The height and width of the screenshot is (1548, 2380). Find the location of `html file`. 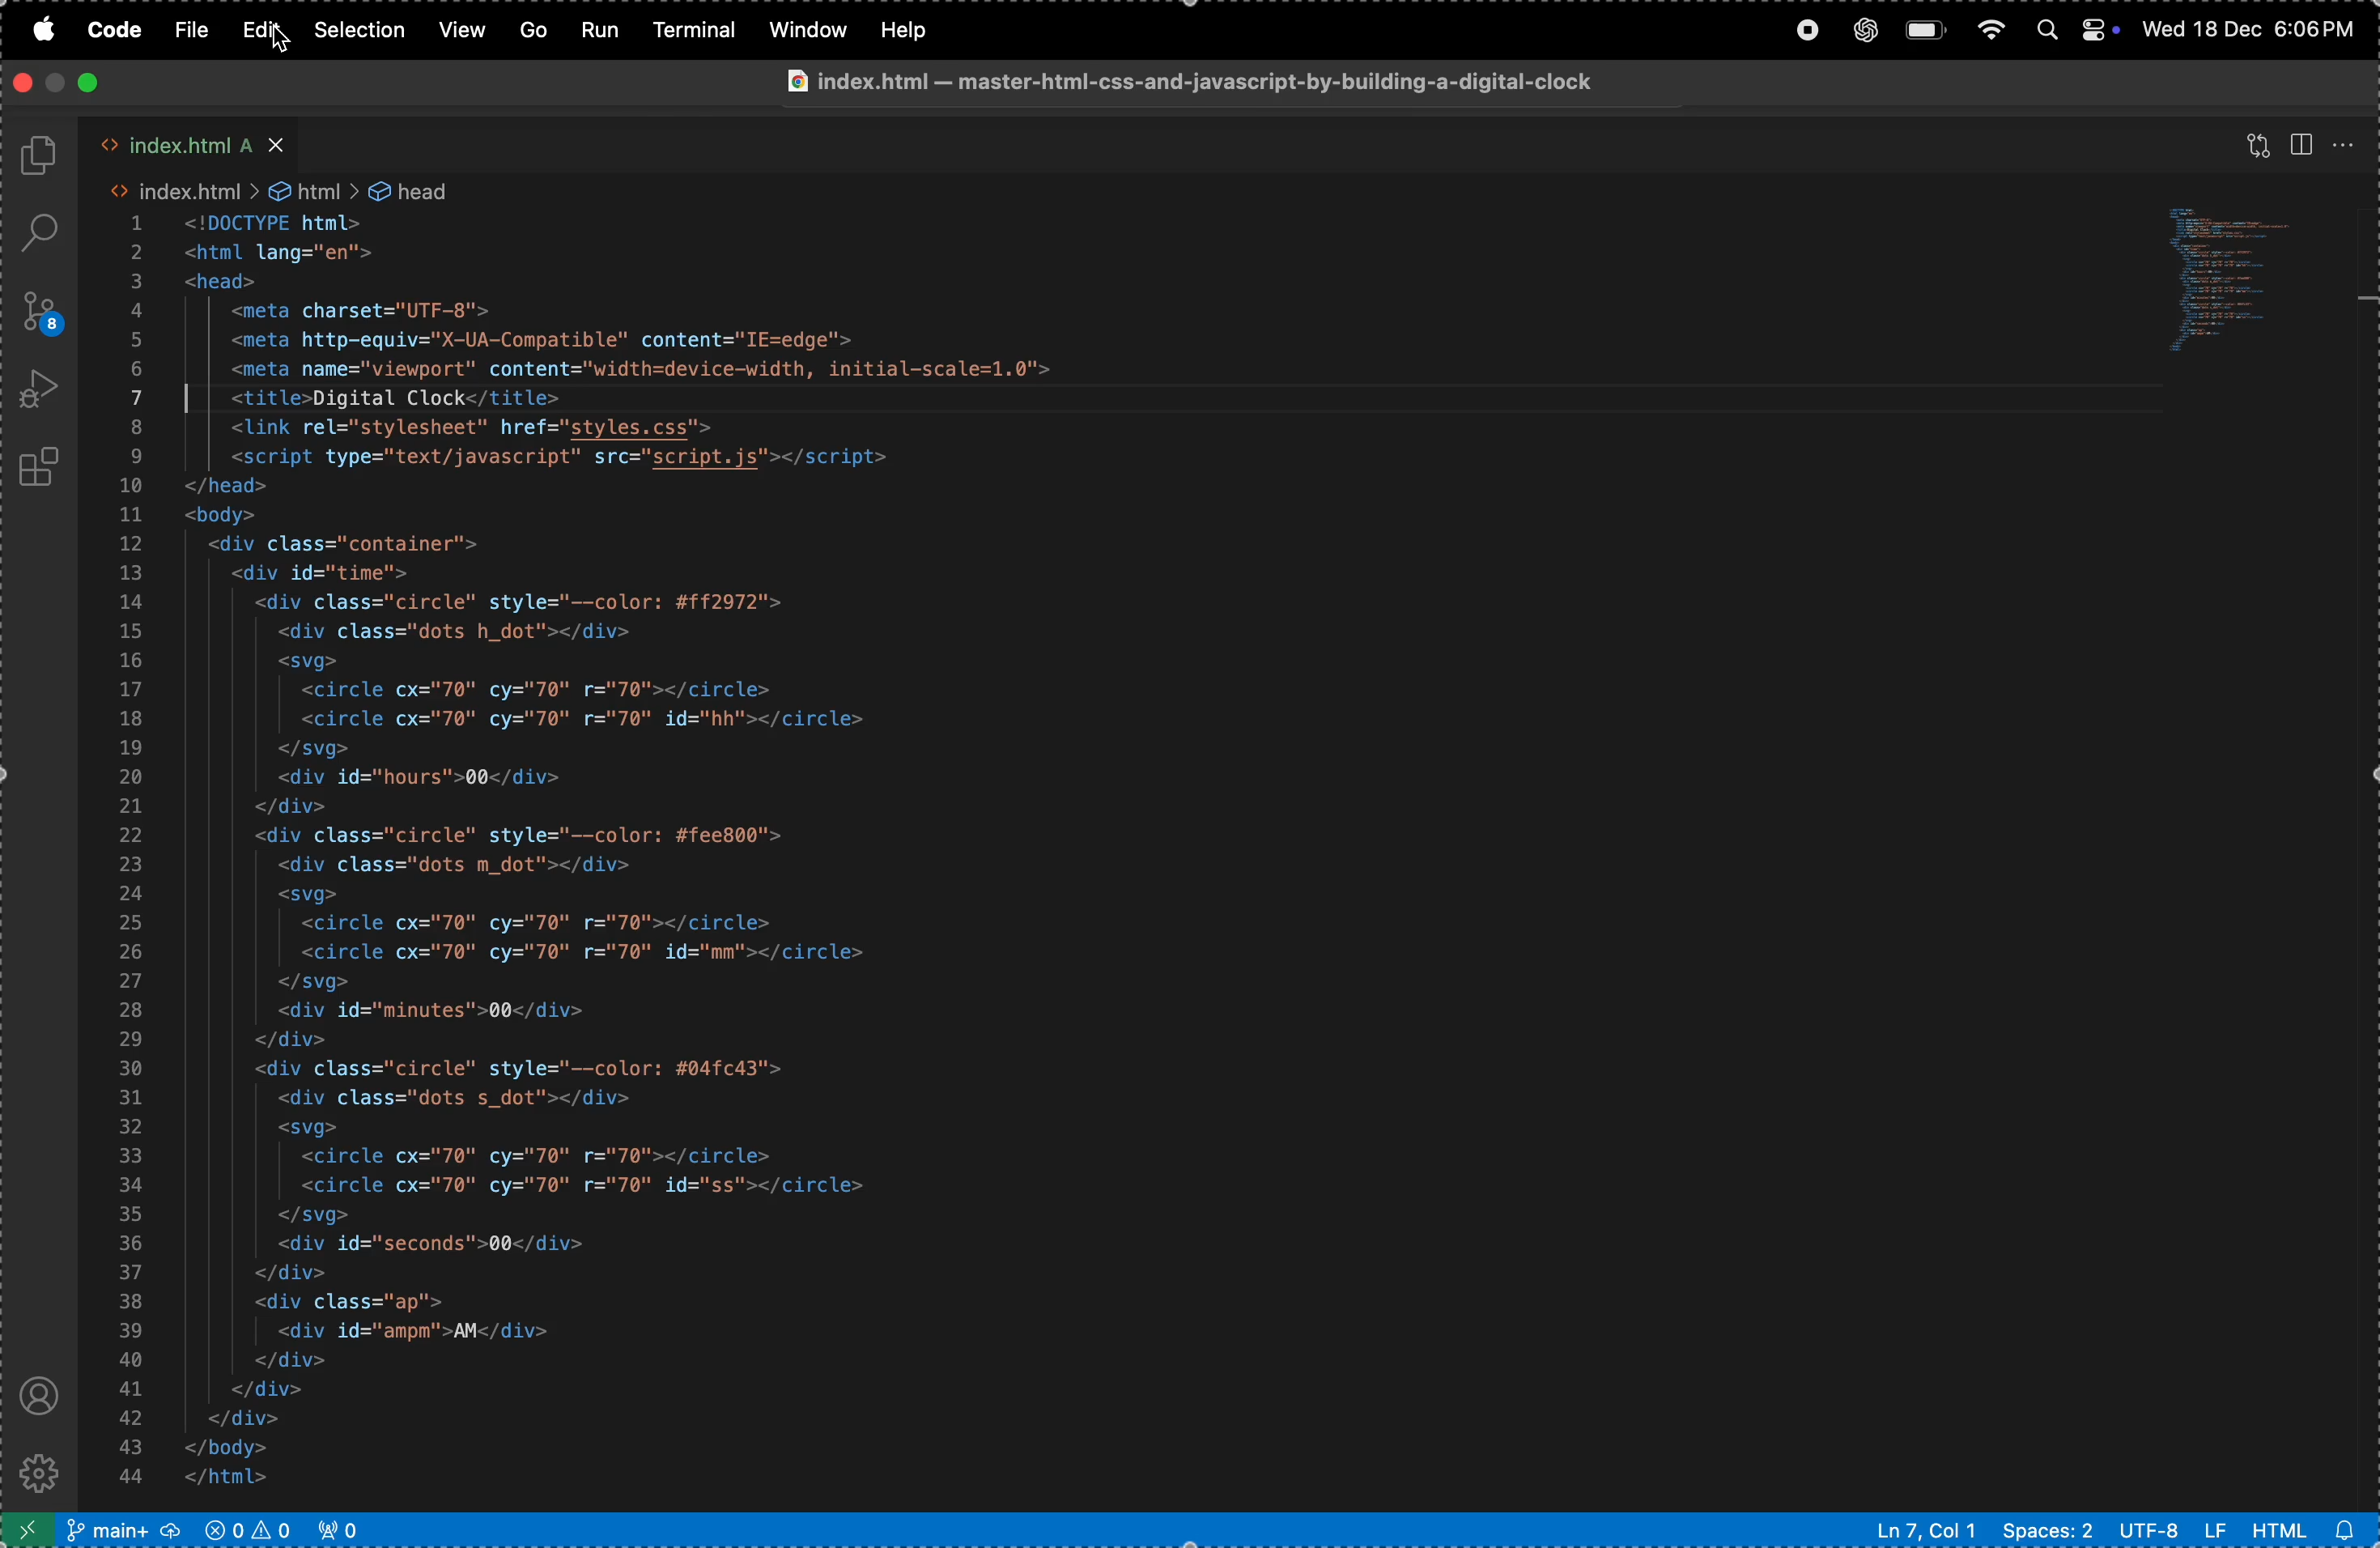

html file is located at coordinates (2309, 1528).